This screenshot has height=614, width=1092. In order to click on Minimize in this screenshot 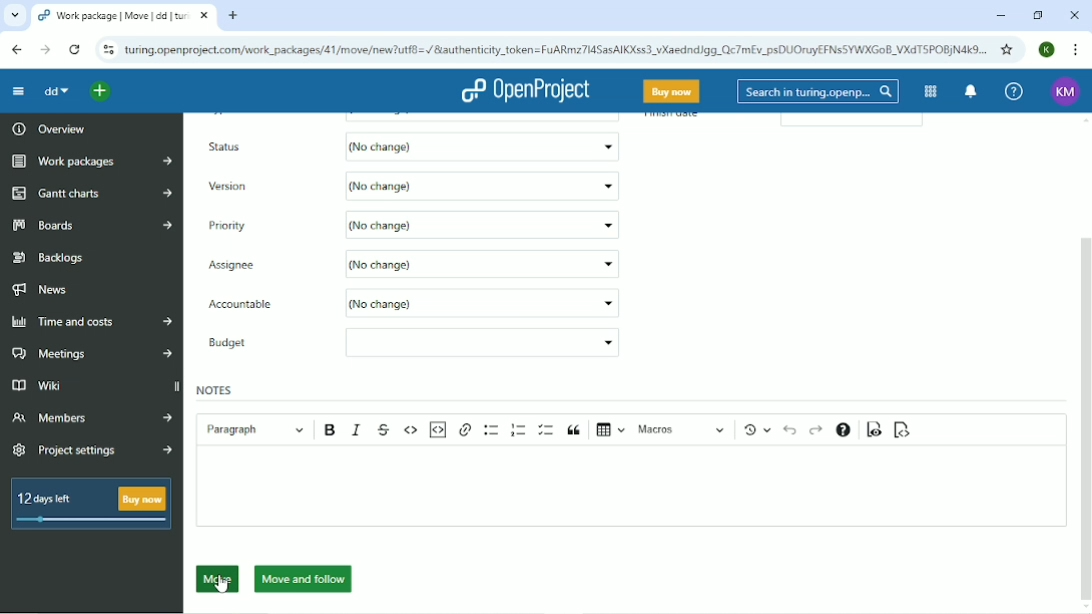, I will do `click(999, 16)`.